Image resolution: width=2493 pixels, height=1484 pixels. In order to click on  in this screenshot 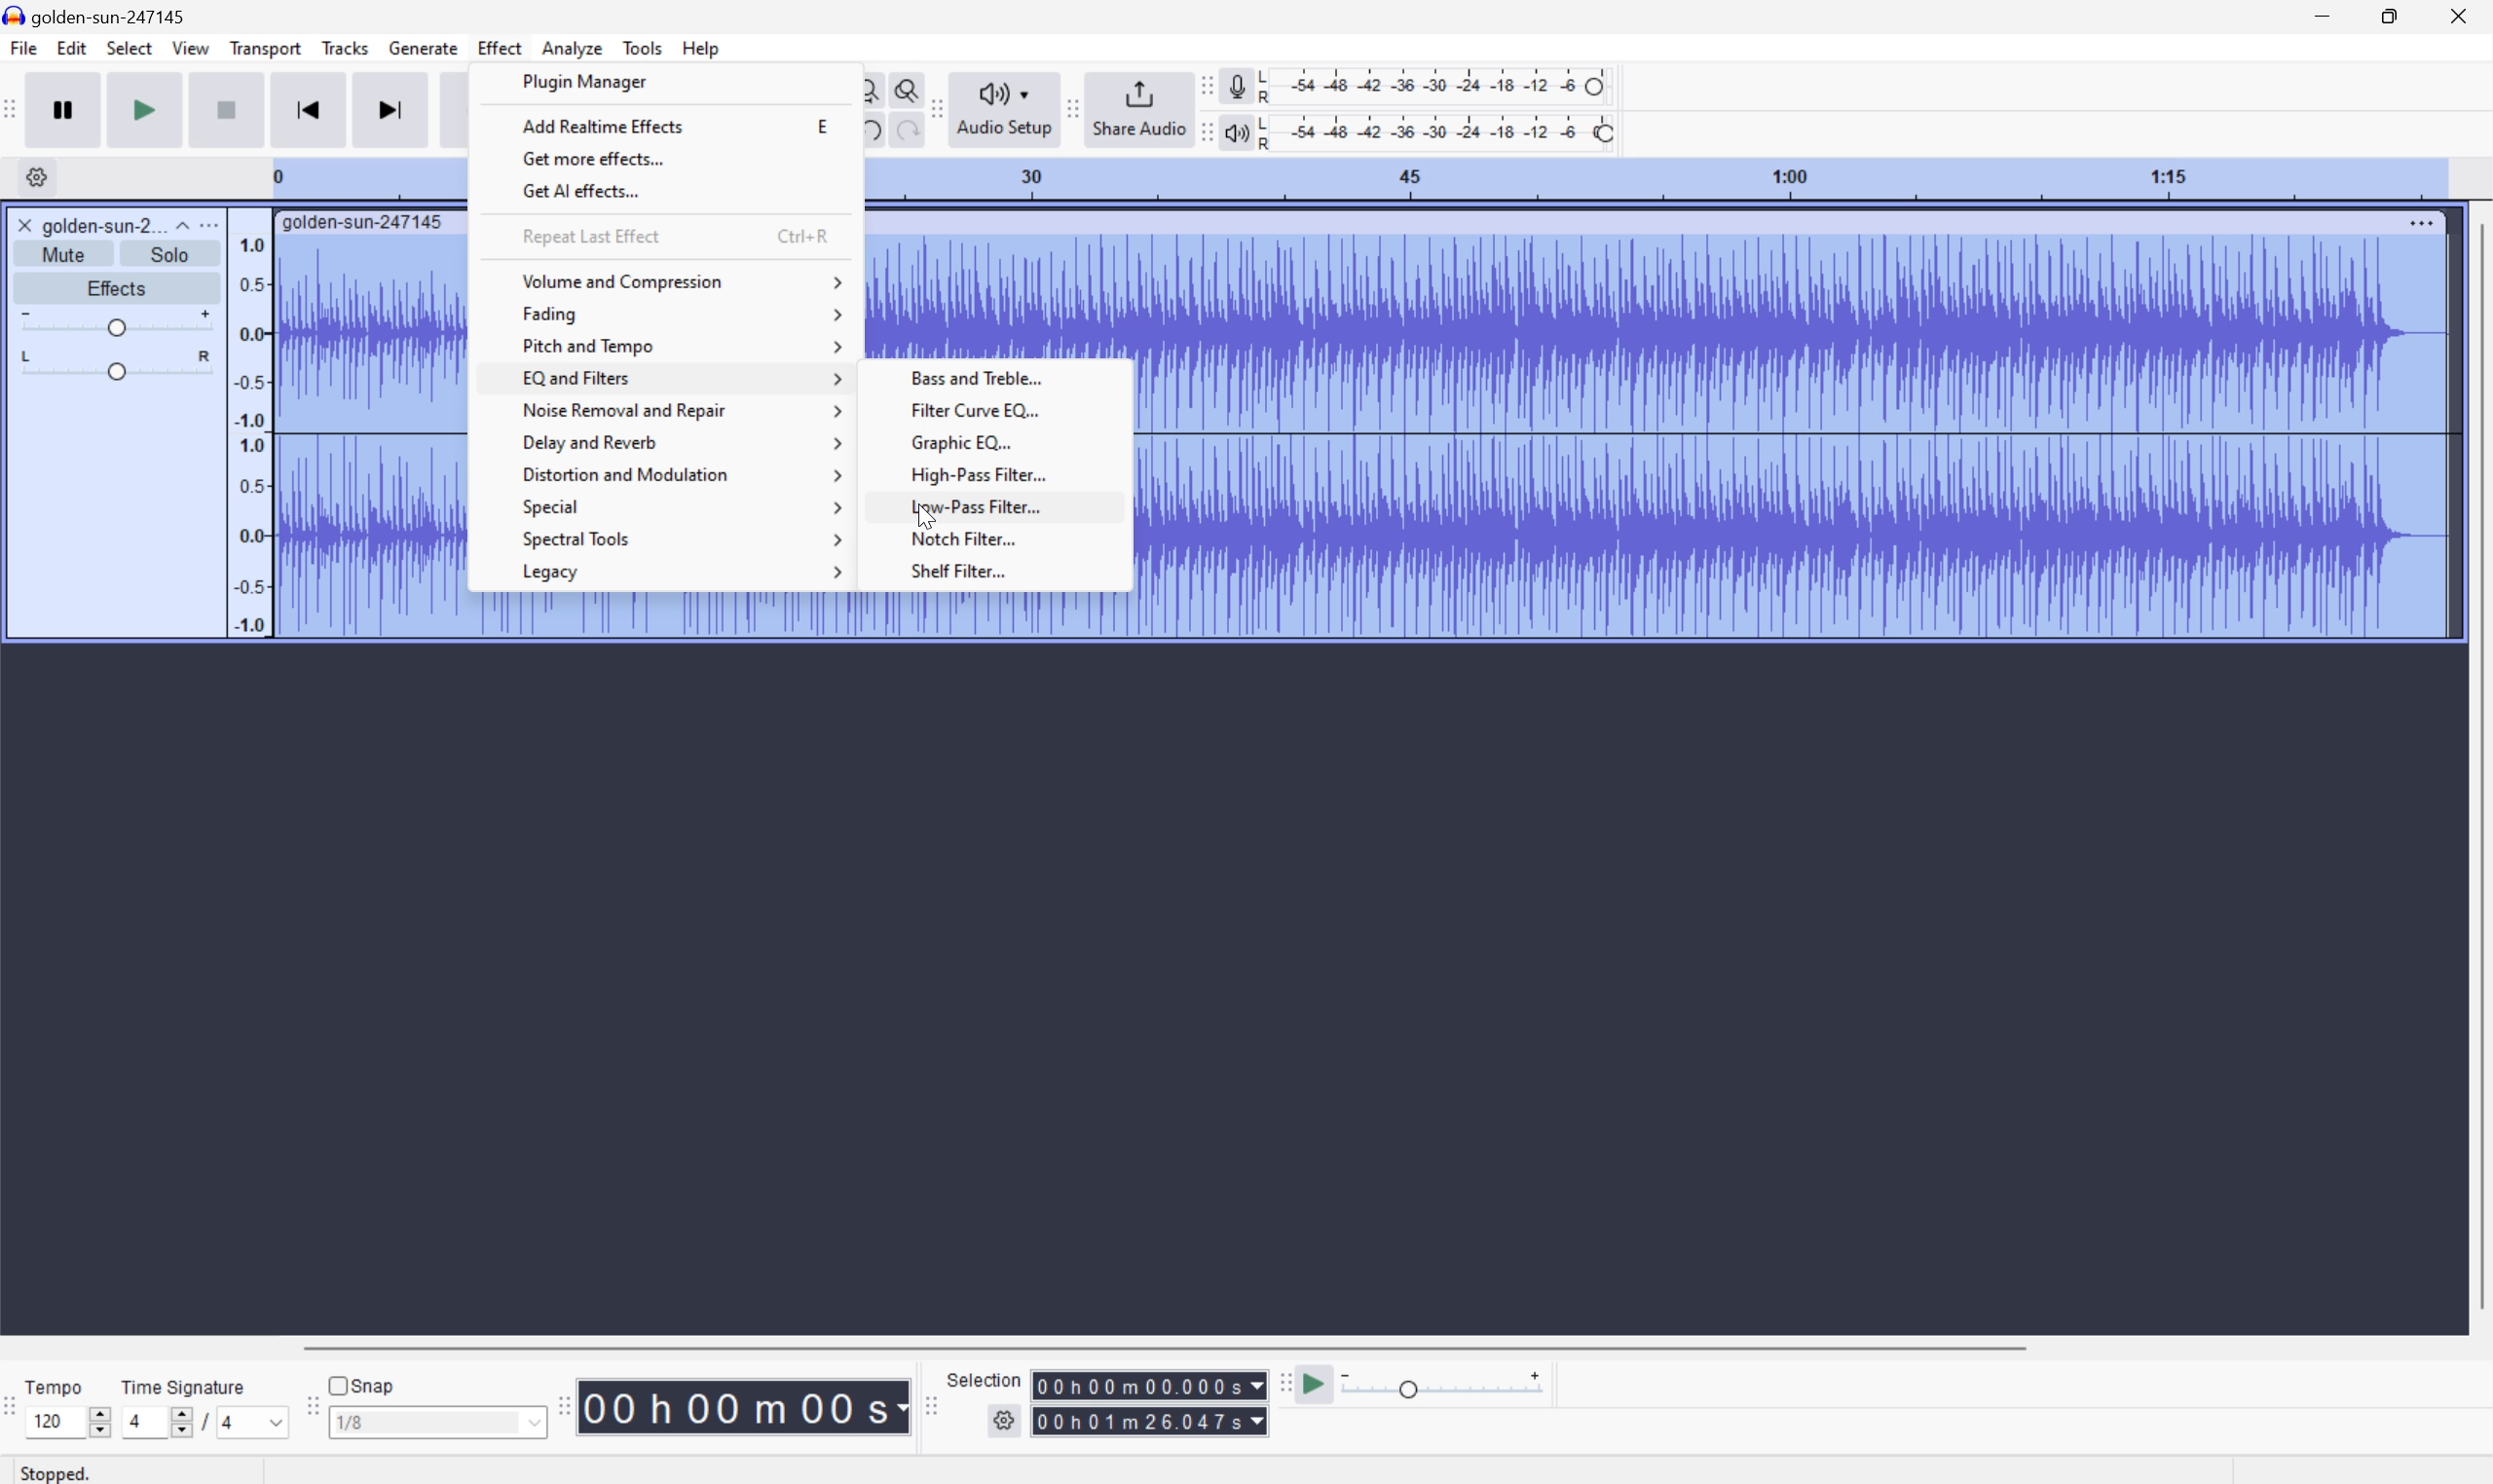, I will do `click(901, 133)`.